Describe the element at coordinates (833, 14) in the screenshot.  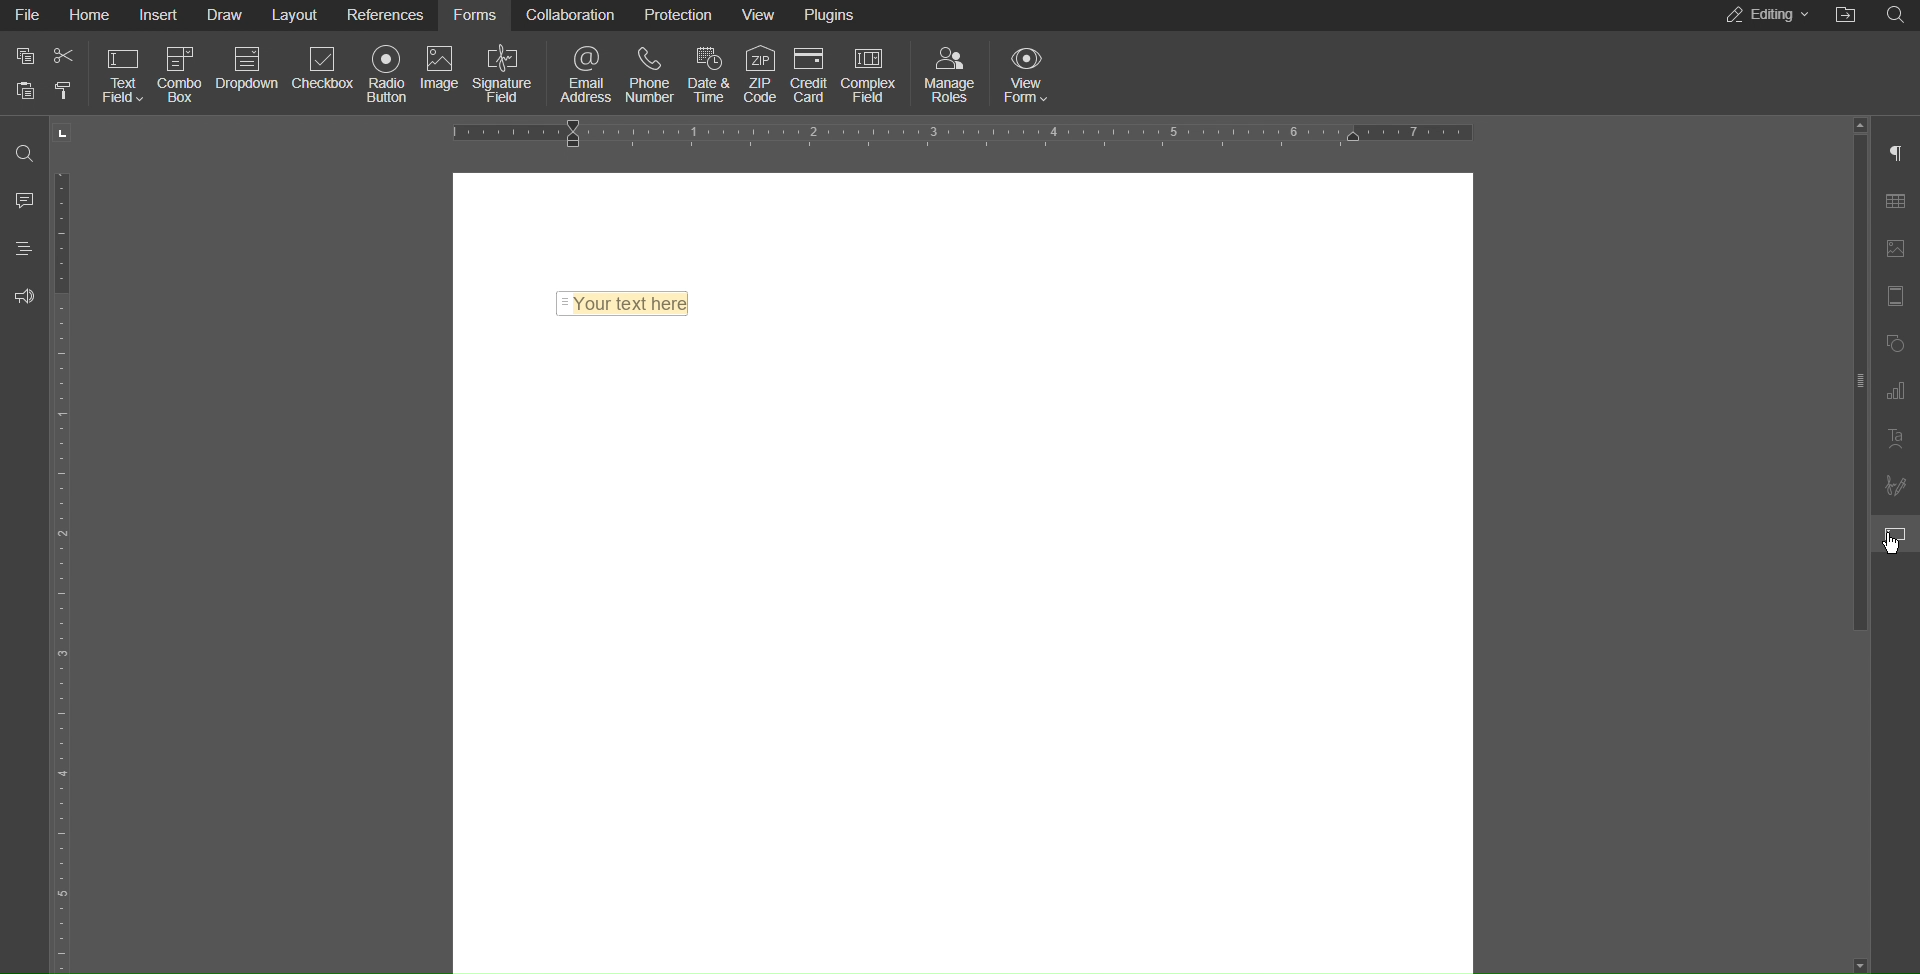
I see `Plugins` at that location.